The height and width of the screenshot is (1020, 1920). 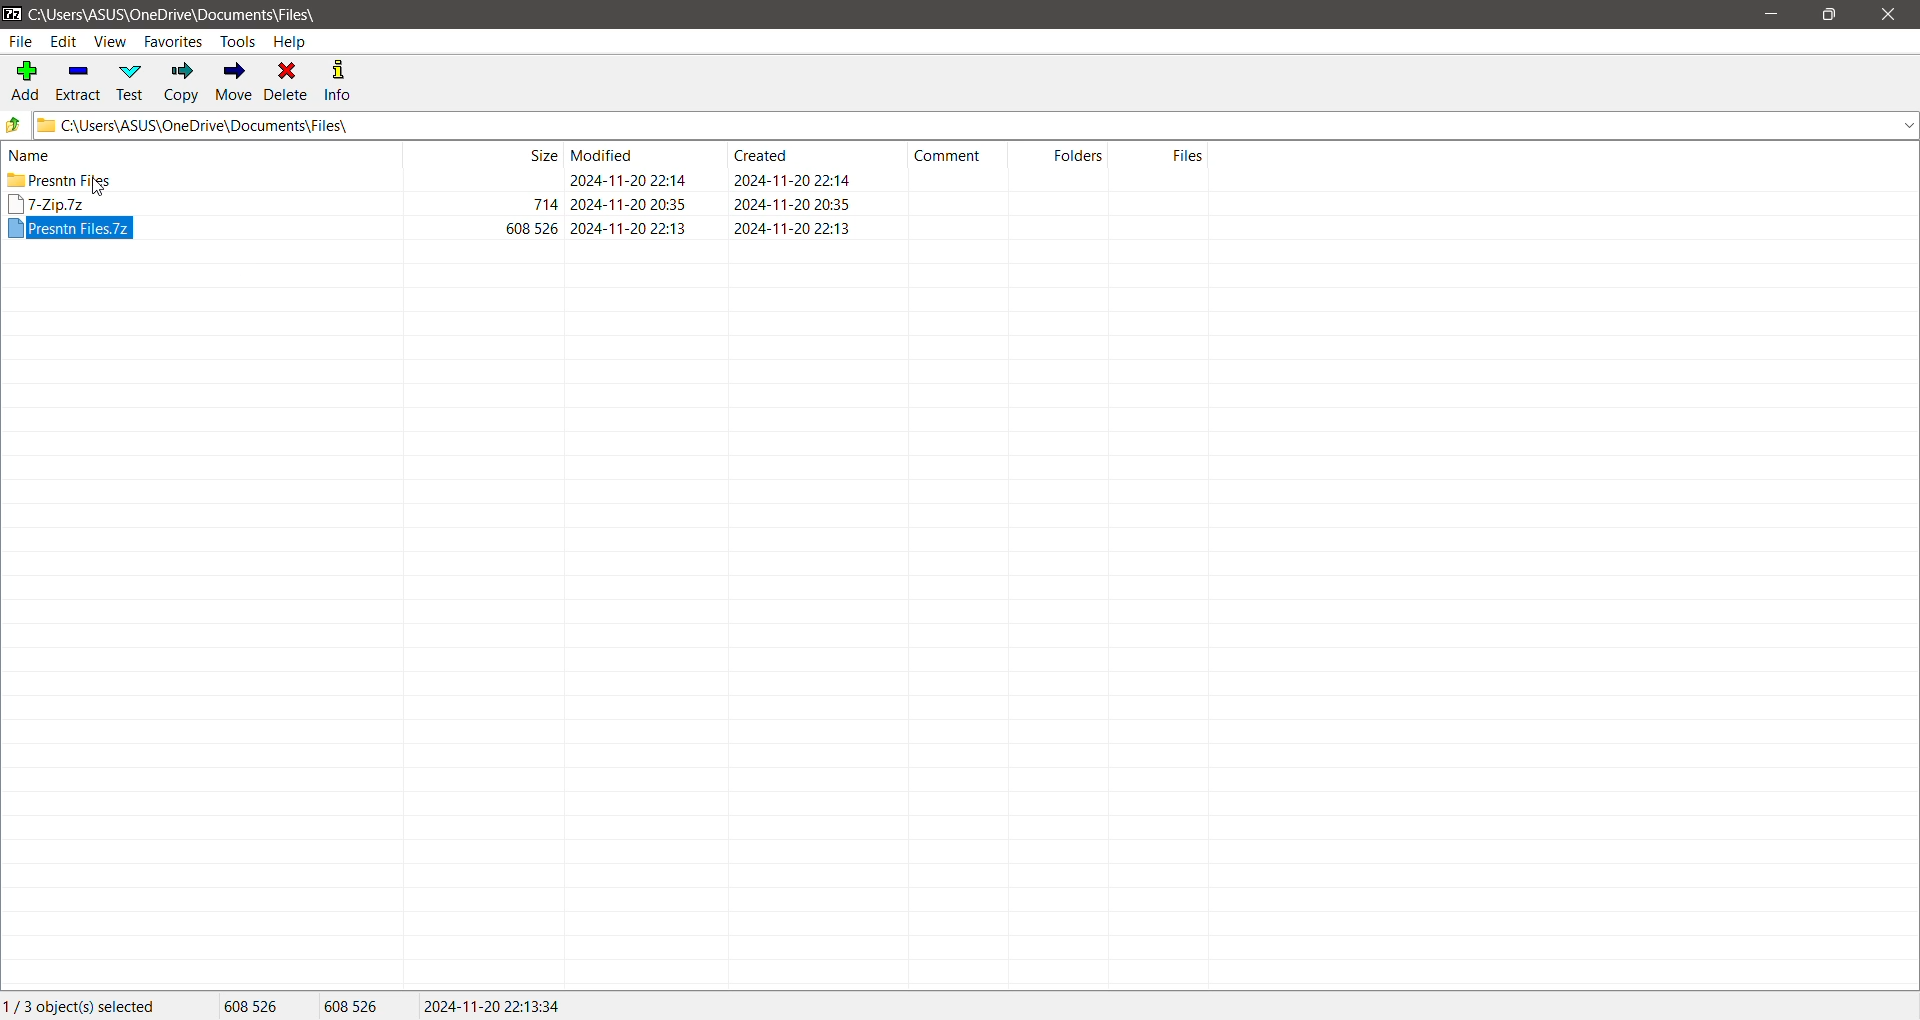 I want to click on Minimize, so click(x=1777, y=15).